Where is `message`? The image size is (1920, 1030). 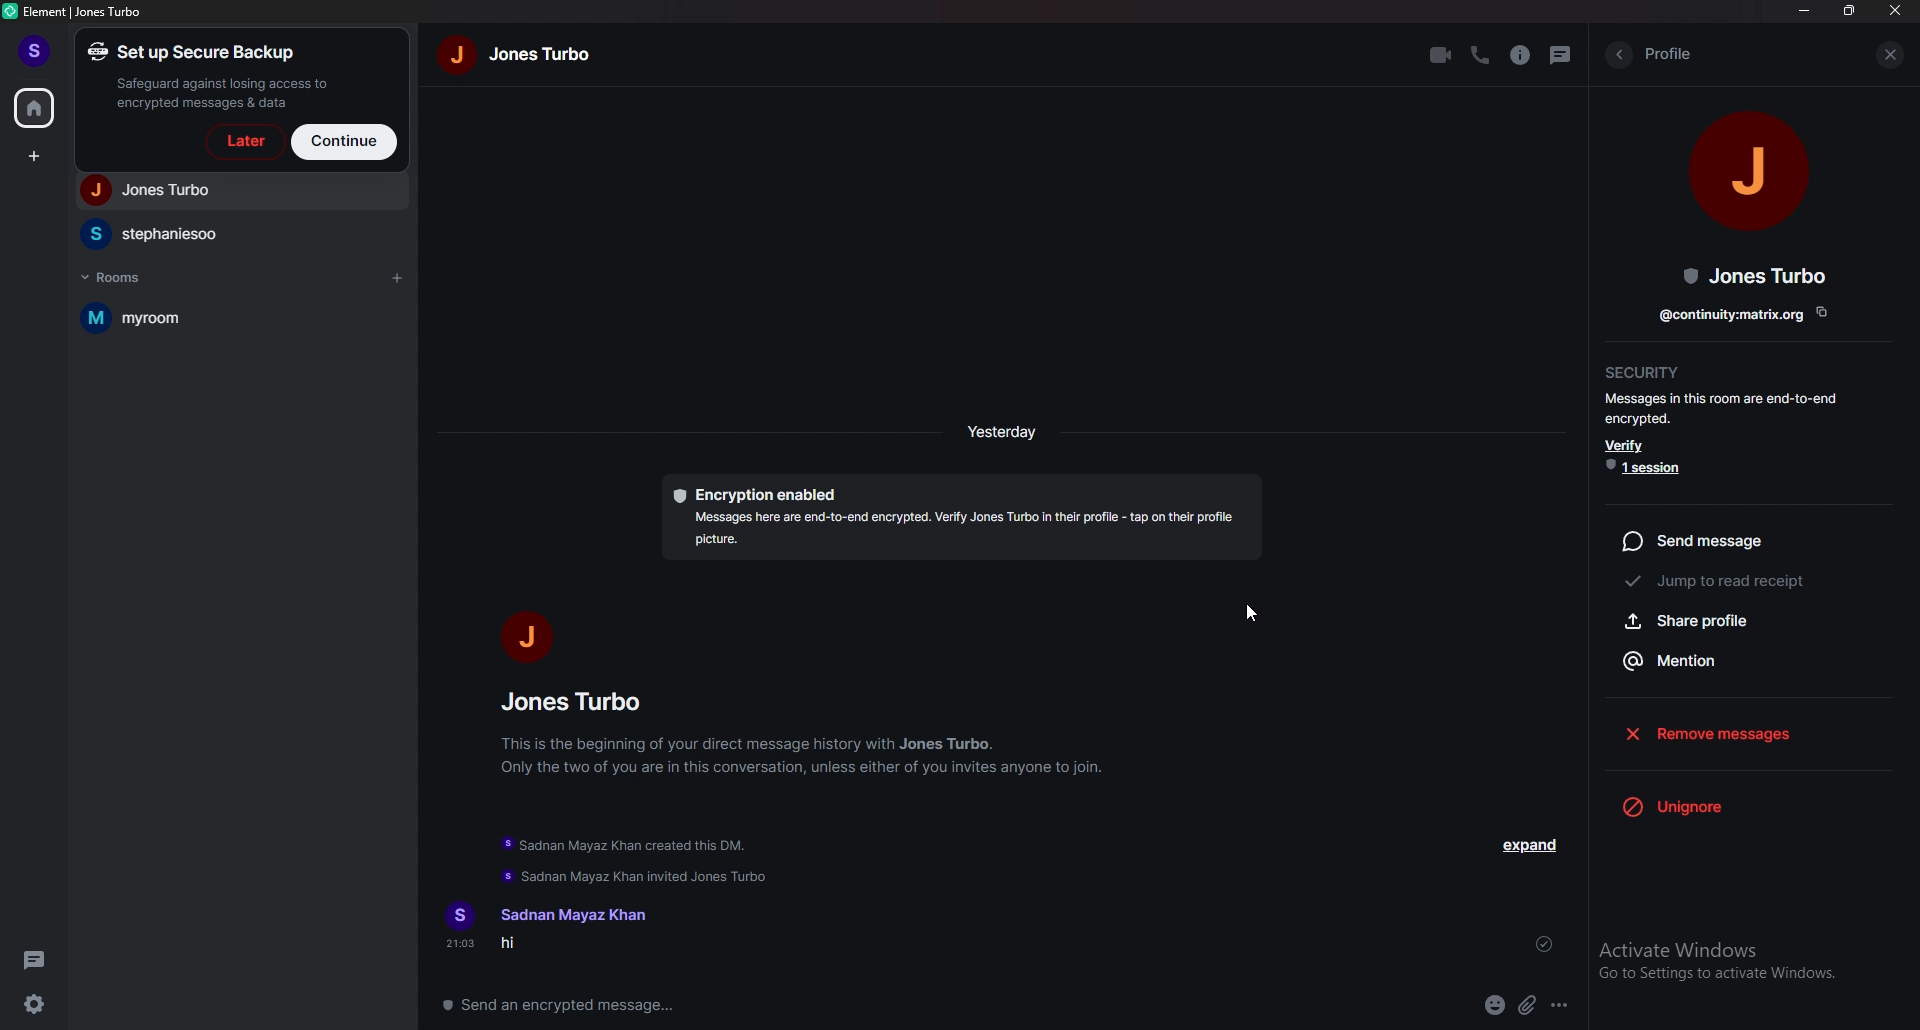 message is located at coordinates (564, 946).